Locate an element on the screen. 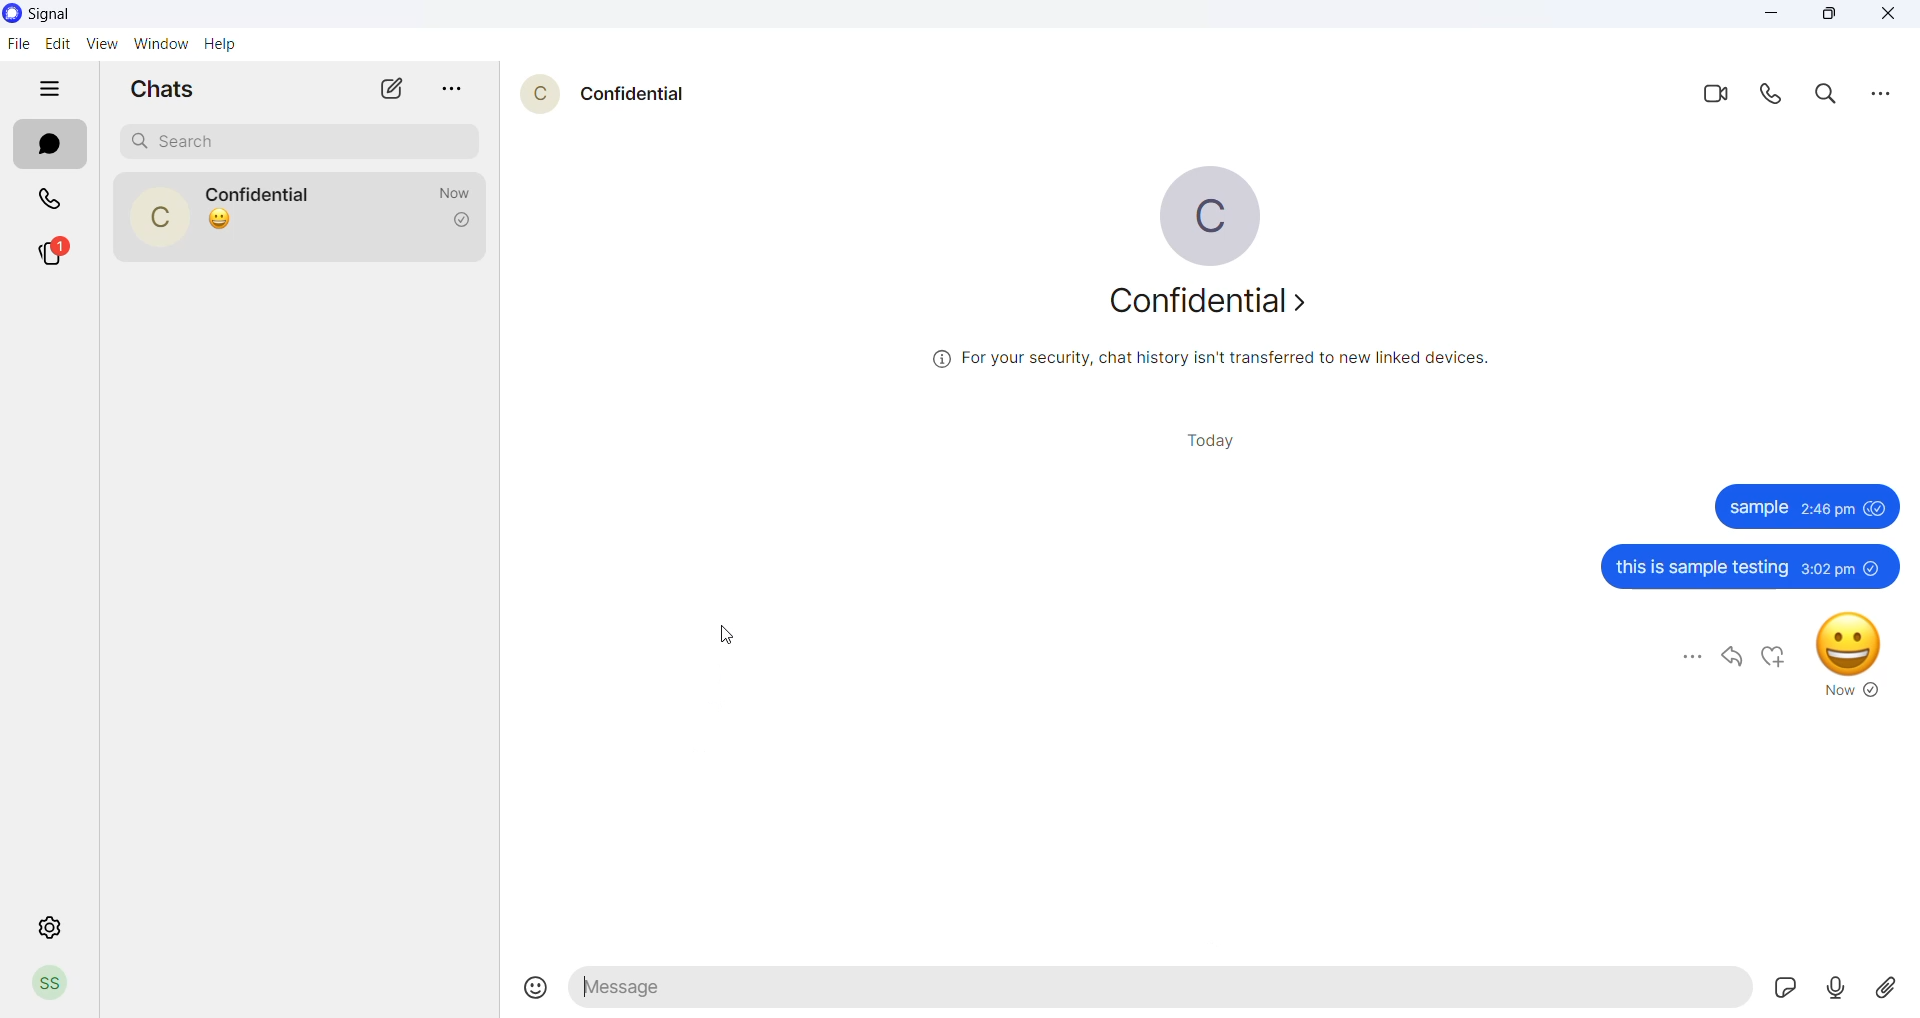  this is sample testing is located at coordinates (1701, 569).